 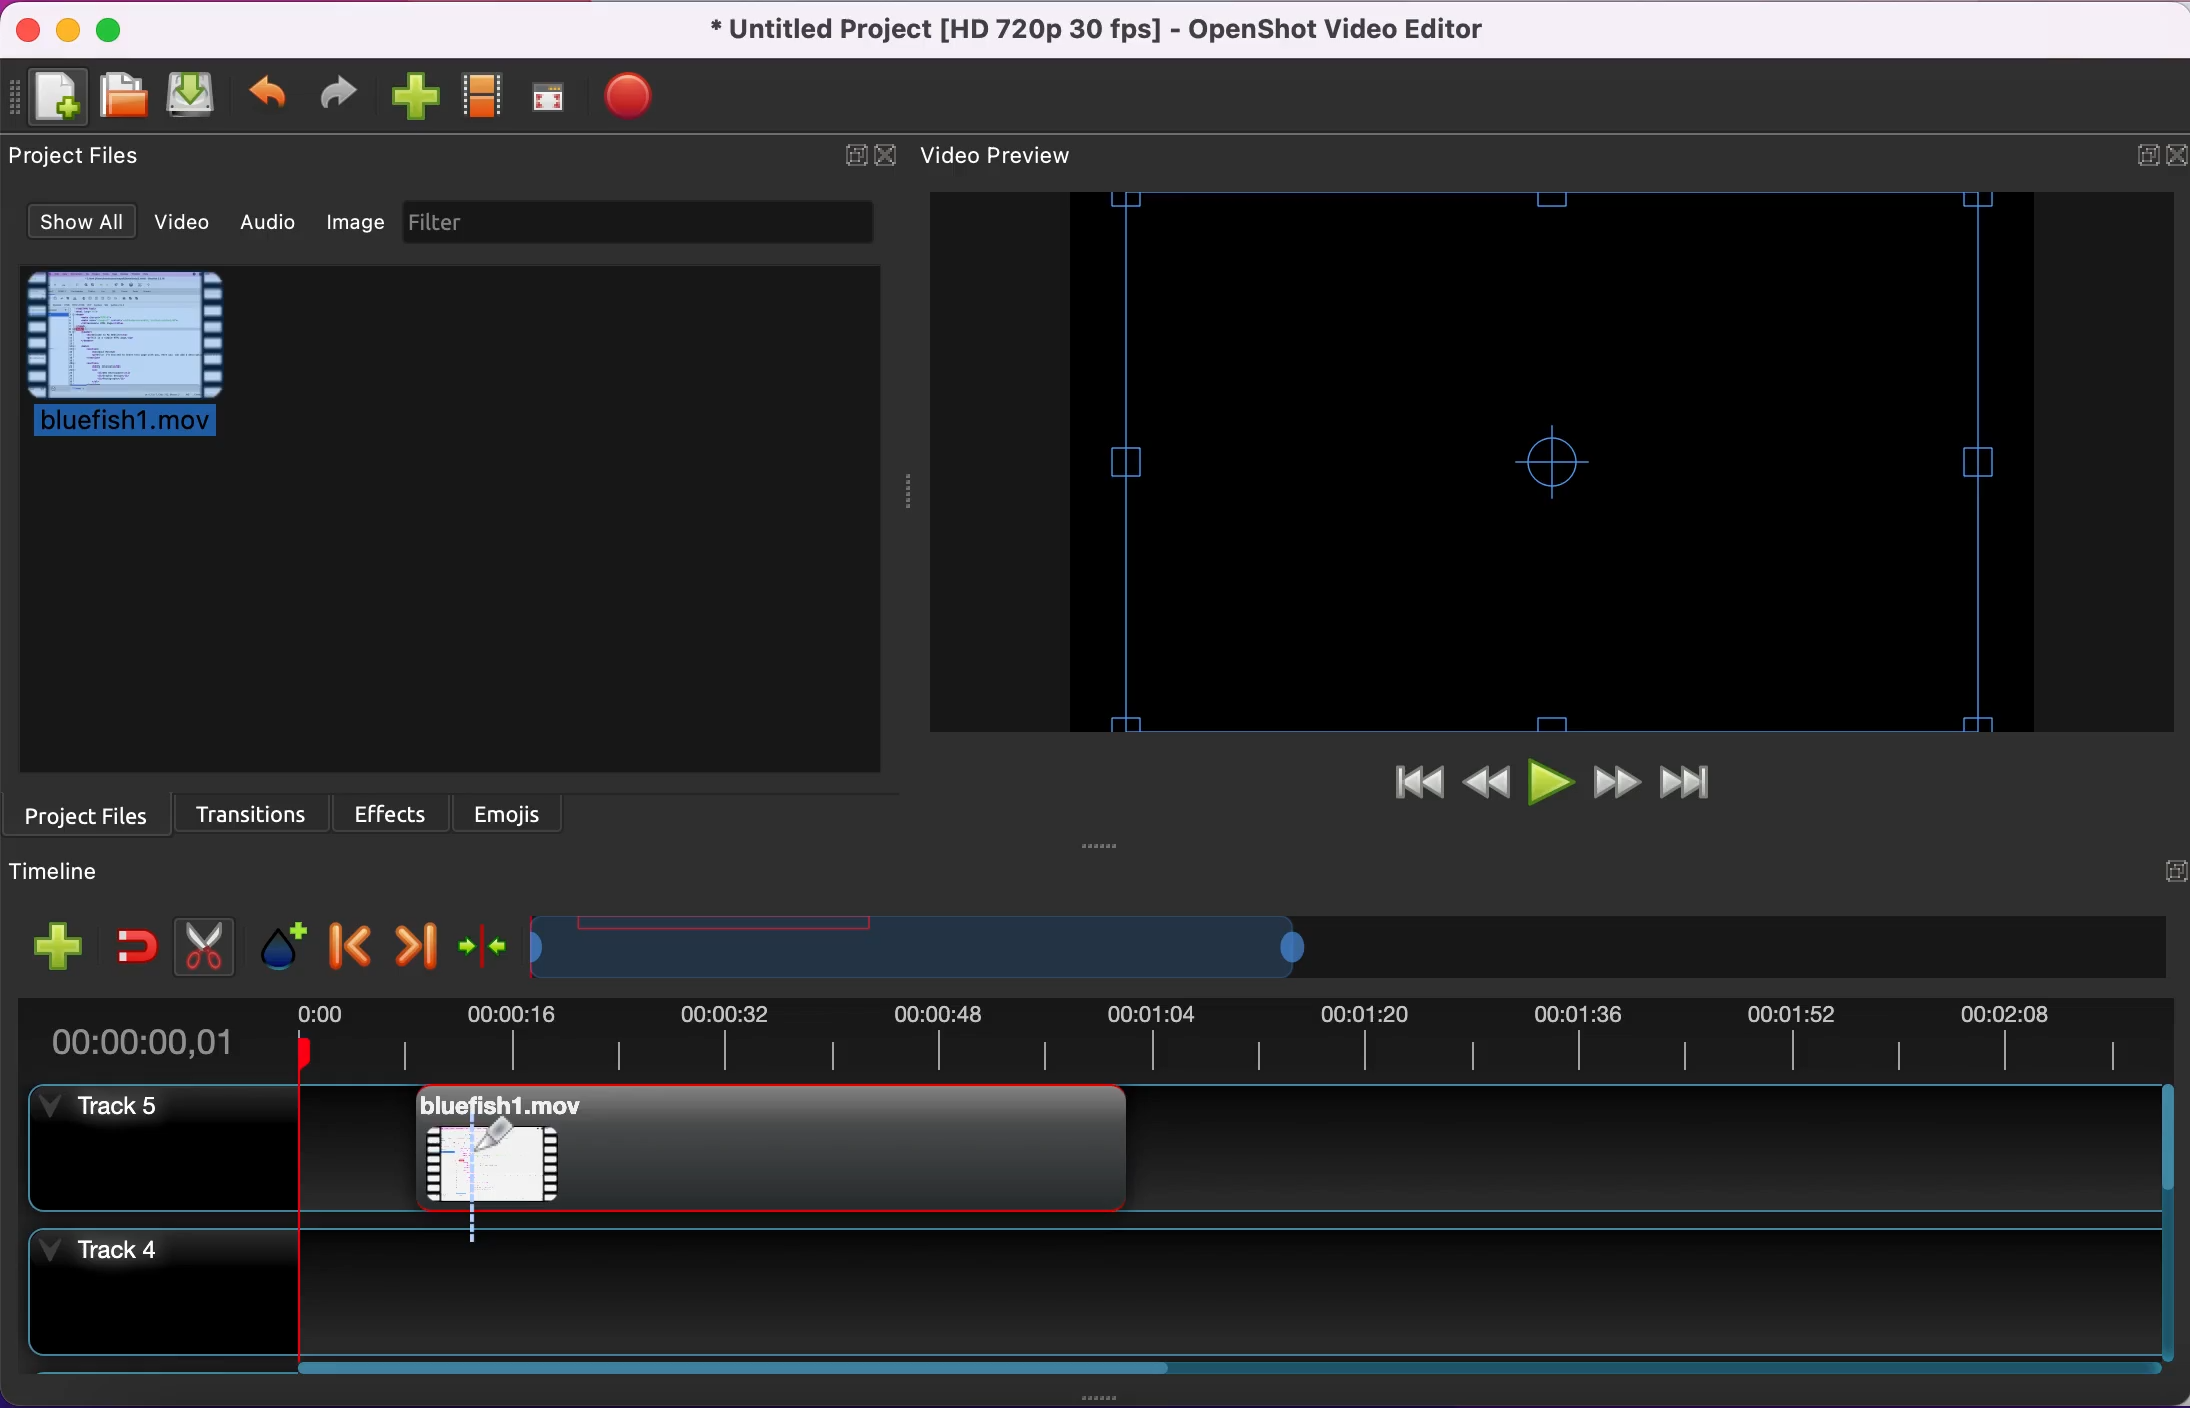 I want to click on new project, so click(x=55, y=98).